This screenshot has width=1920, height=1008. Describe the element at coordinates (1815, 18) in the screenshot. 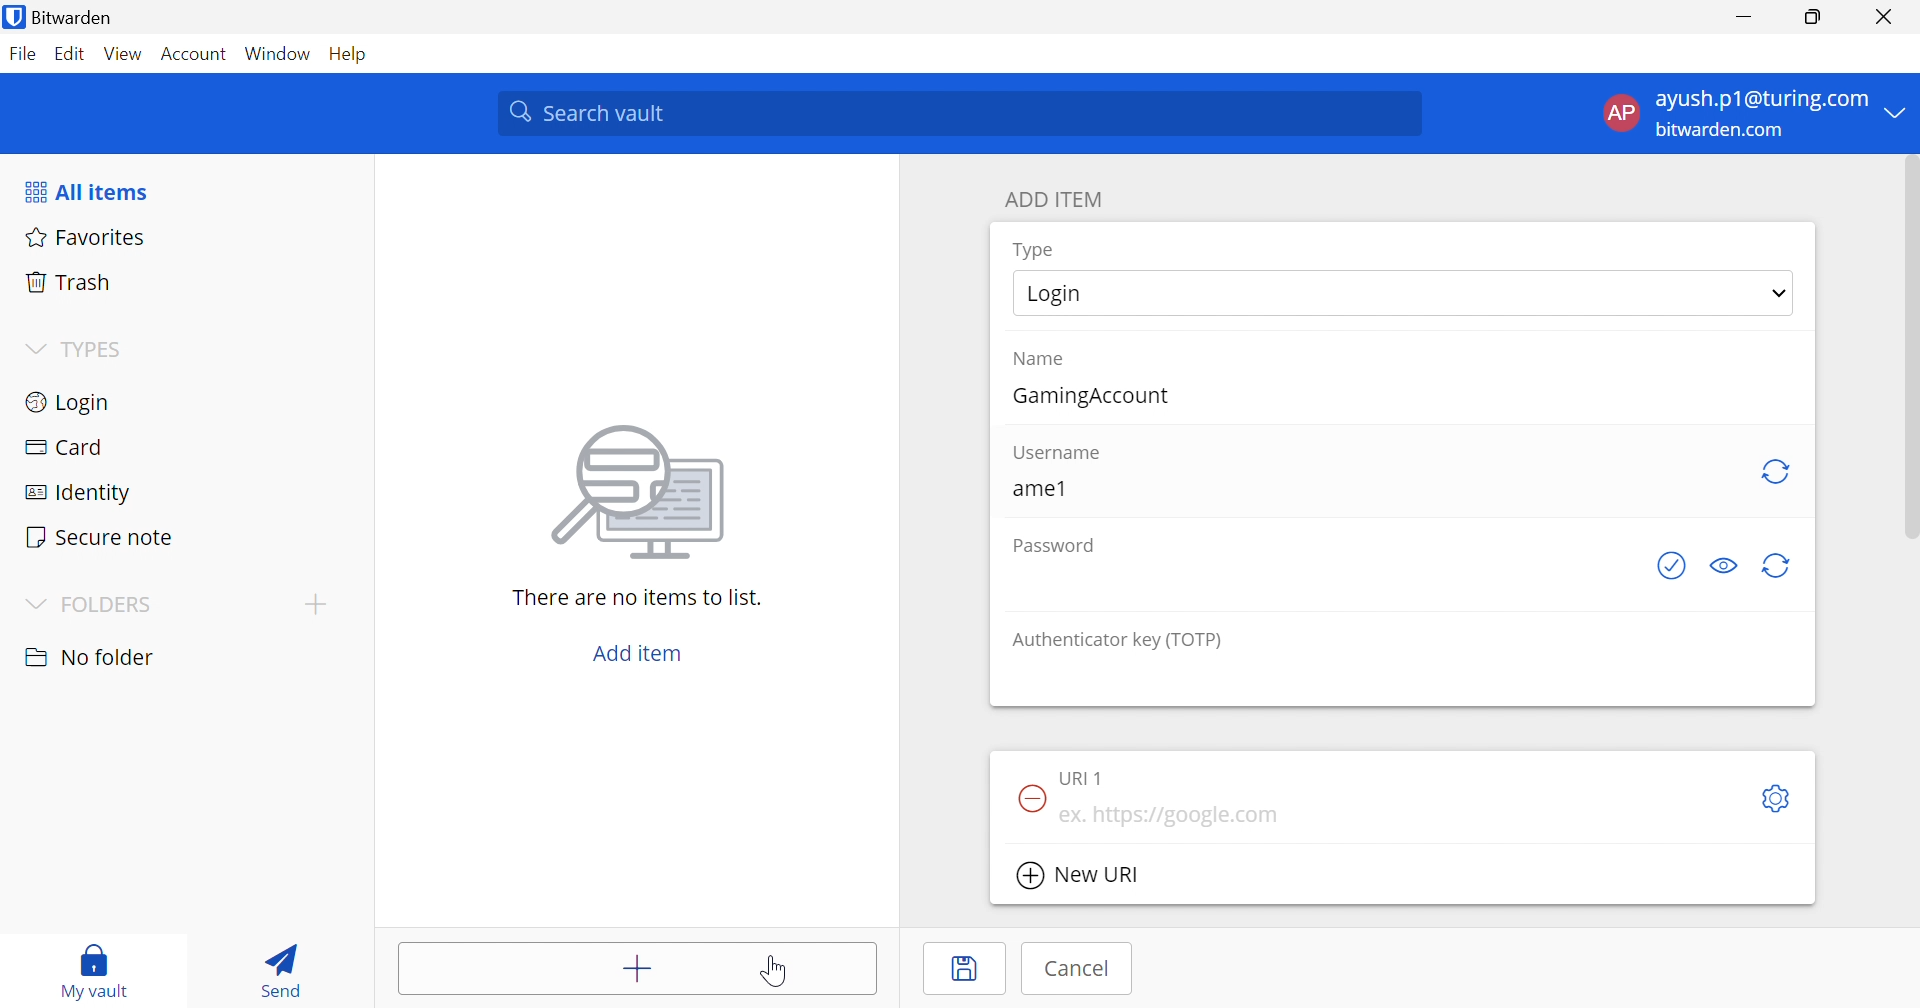

I see `Restore Down` at that location.